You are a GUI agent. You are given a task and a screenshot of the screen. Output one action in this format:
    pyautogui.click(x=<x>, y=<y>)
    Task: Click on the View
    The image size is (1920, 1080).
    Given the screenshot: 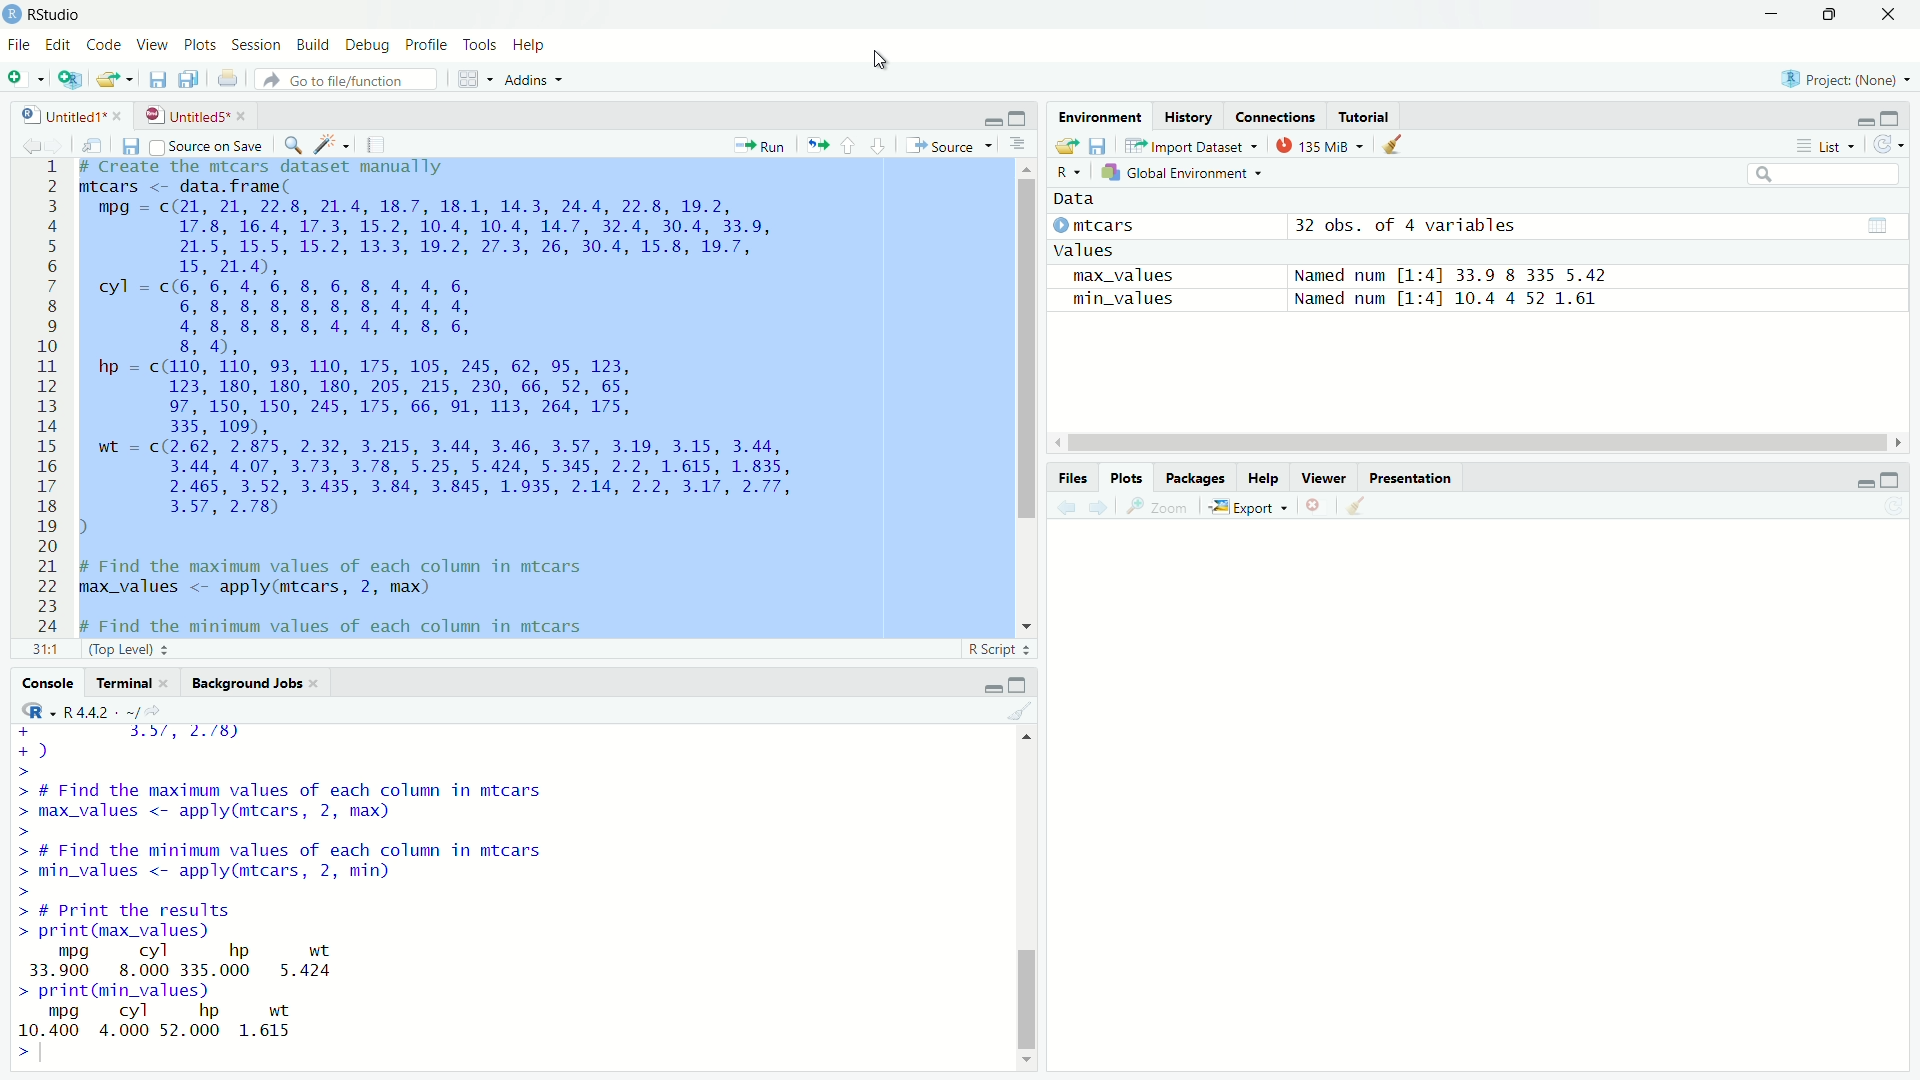 What is the action you would take?
    pyautogui.click(x=155, y=44)
    